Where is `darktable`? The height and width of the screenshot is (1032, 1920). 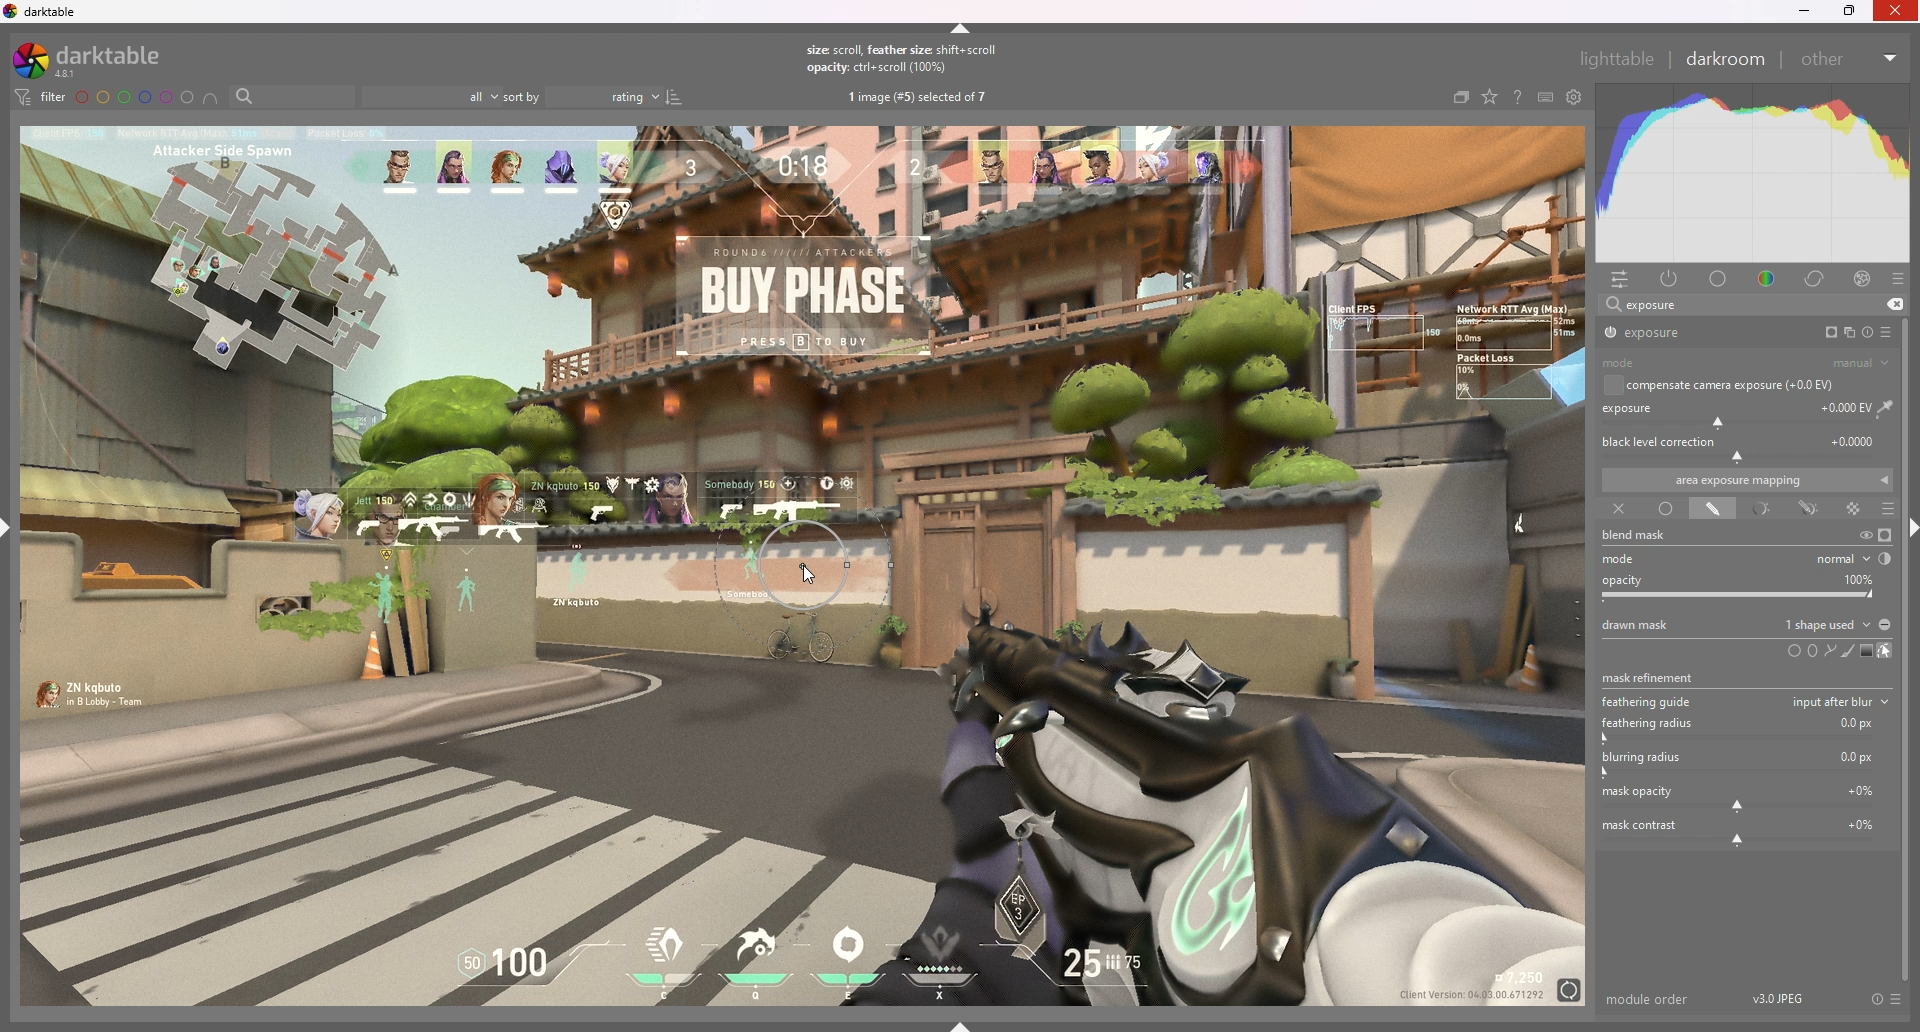
darktable is located at coordinates (44, 12).